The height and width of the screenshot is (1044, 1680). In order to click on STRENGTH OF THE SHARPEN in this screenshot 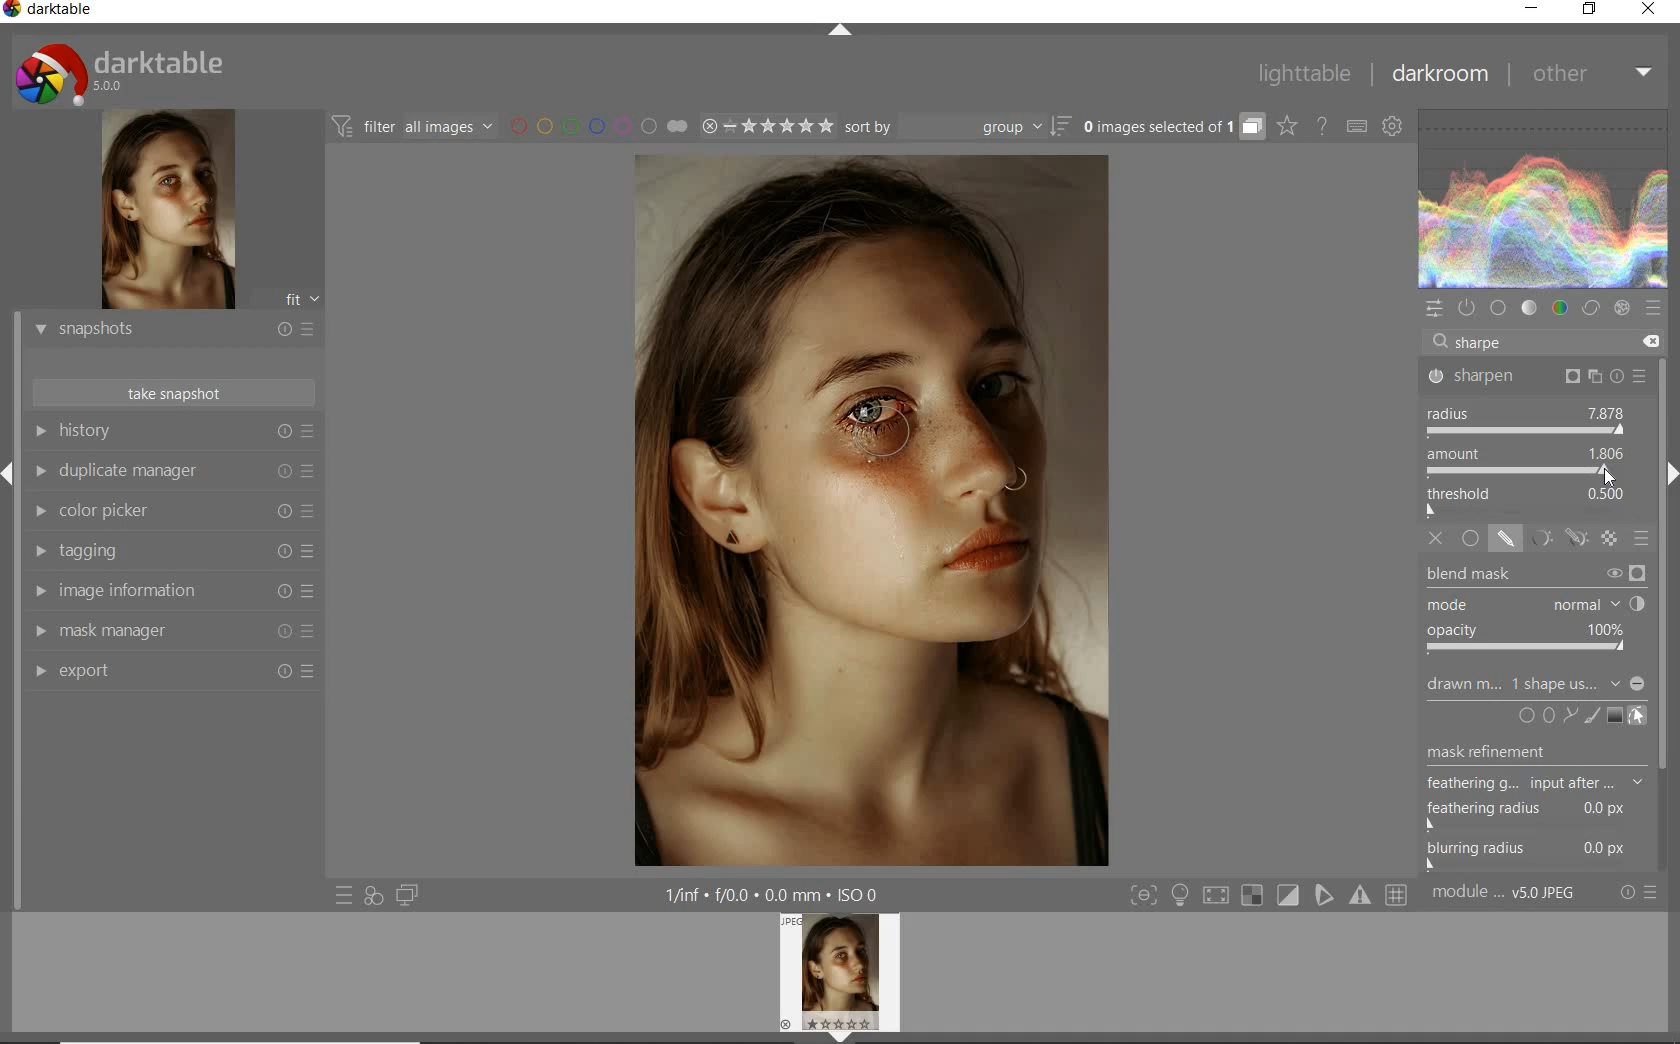, I will do `click(1550, 503)`.